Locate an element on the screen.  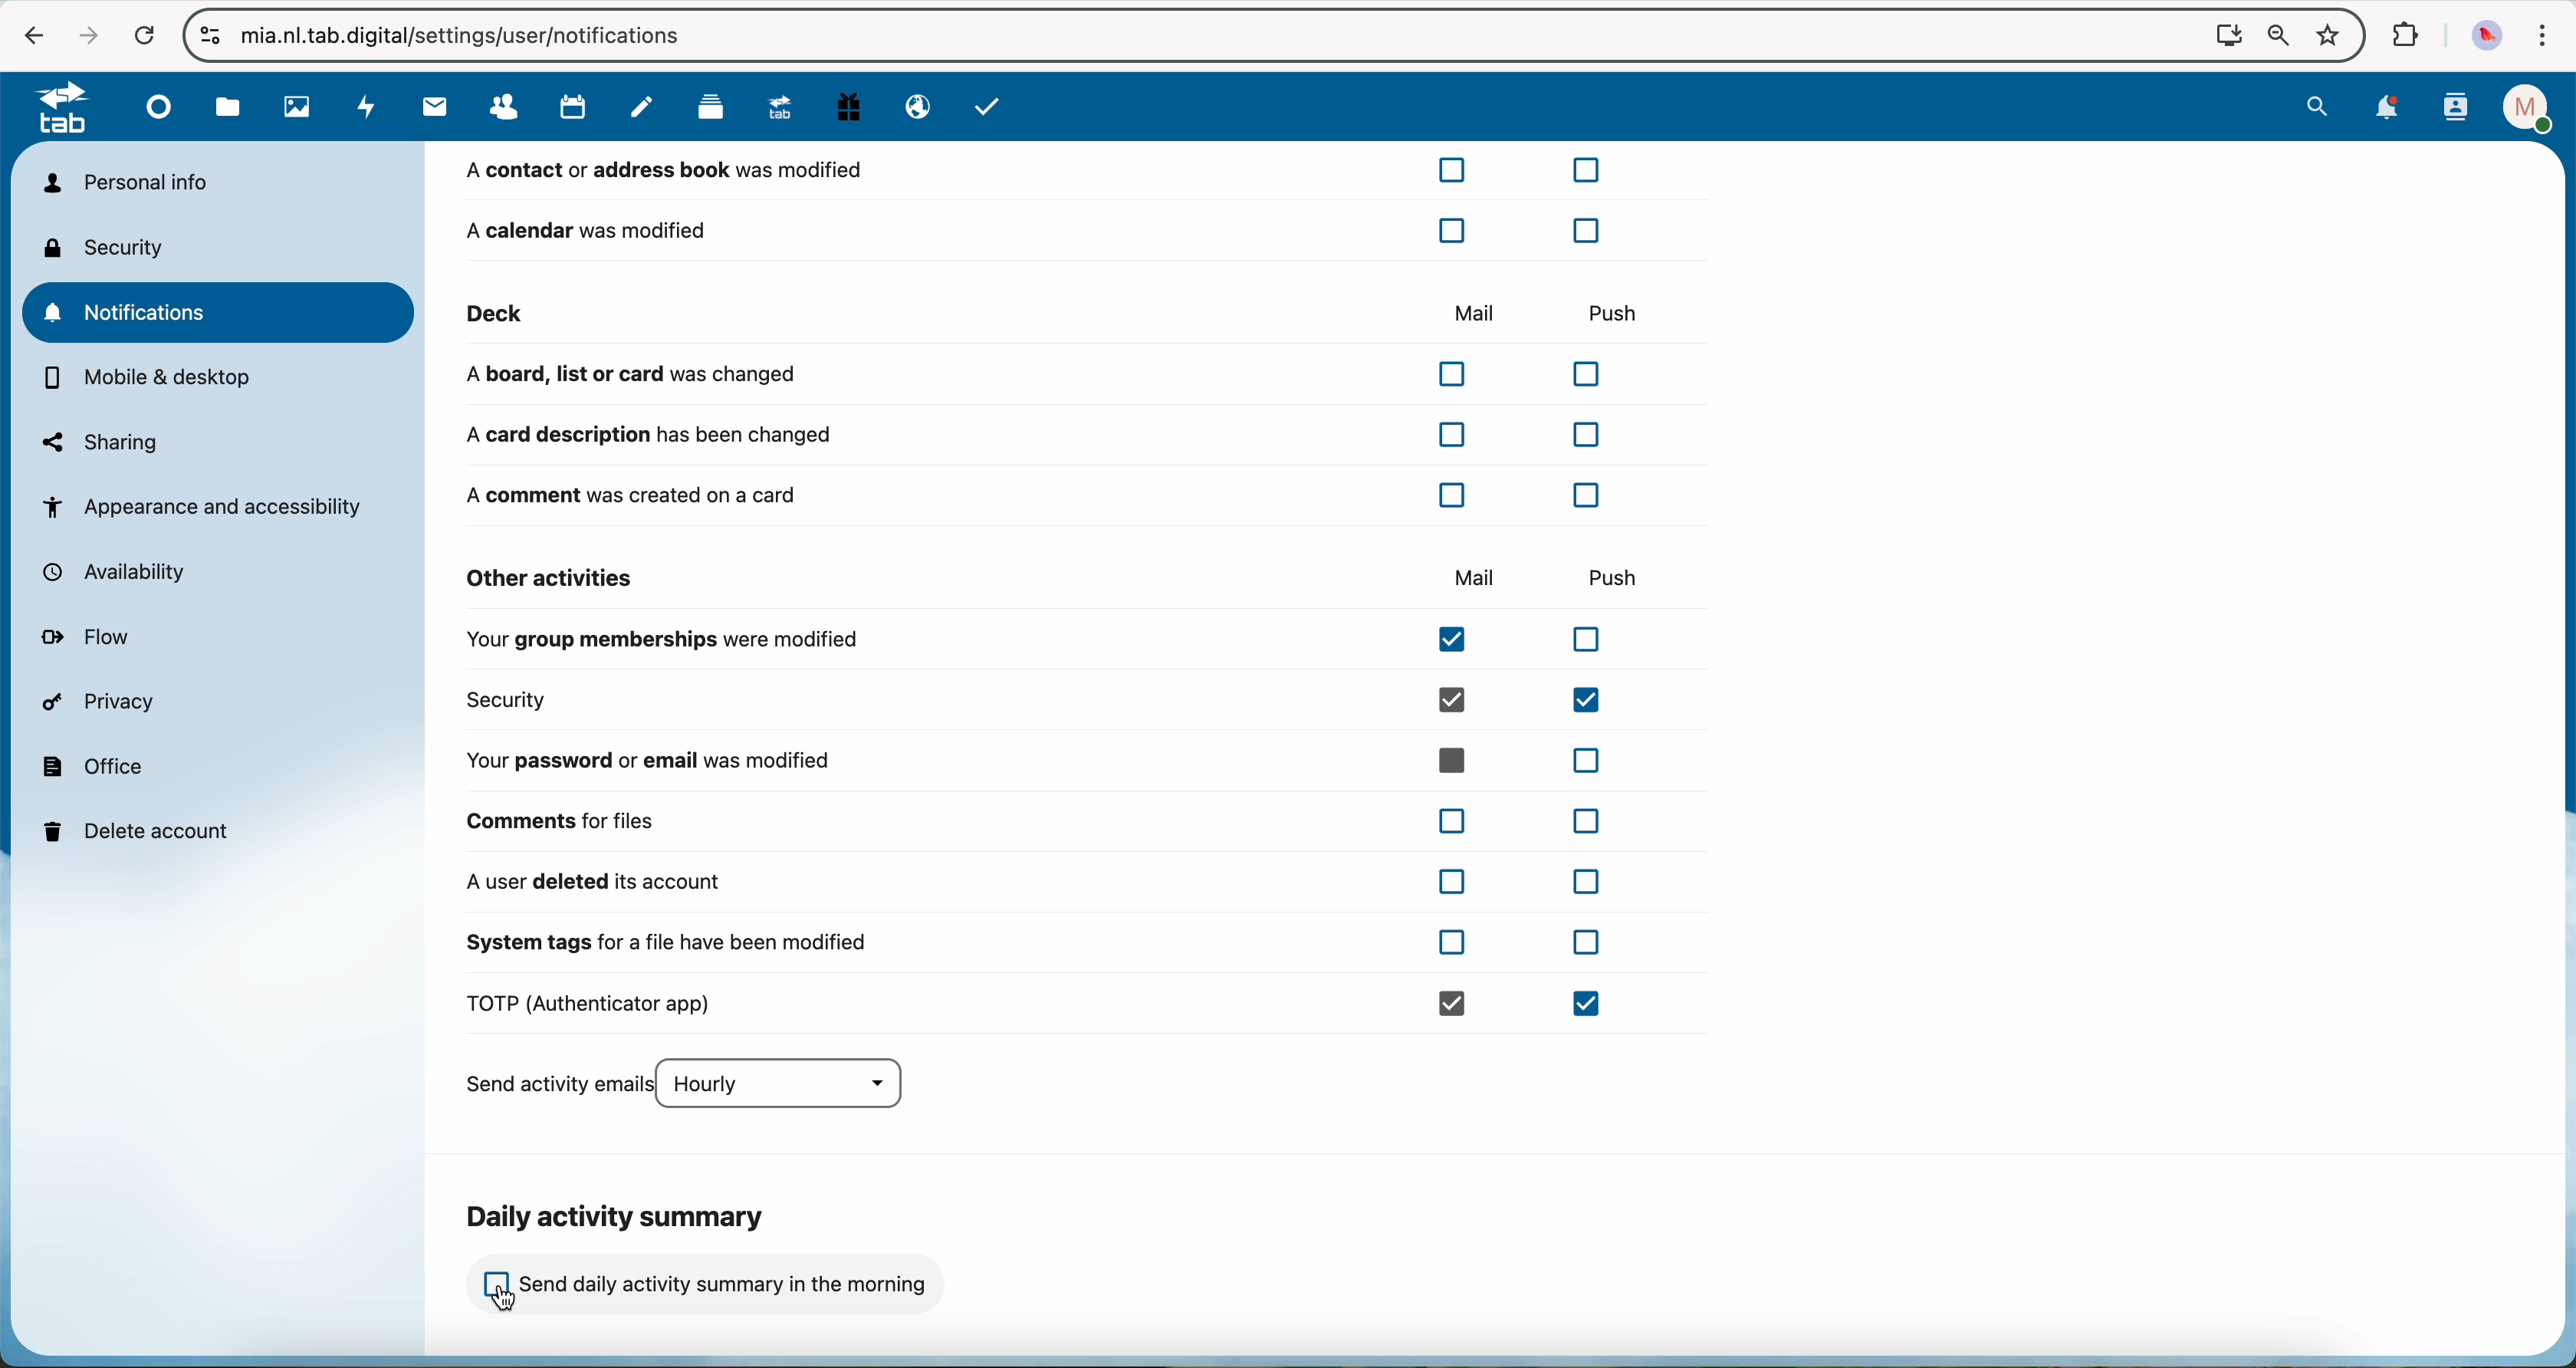
personal info is located at coordinates (124, 182).